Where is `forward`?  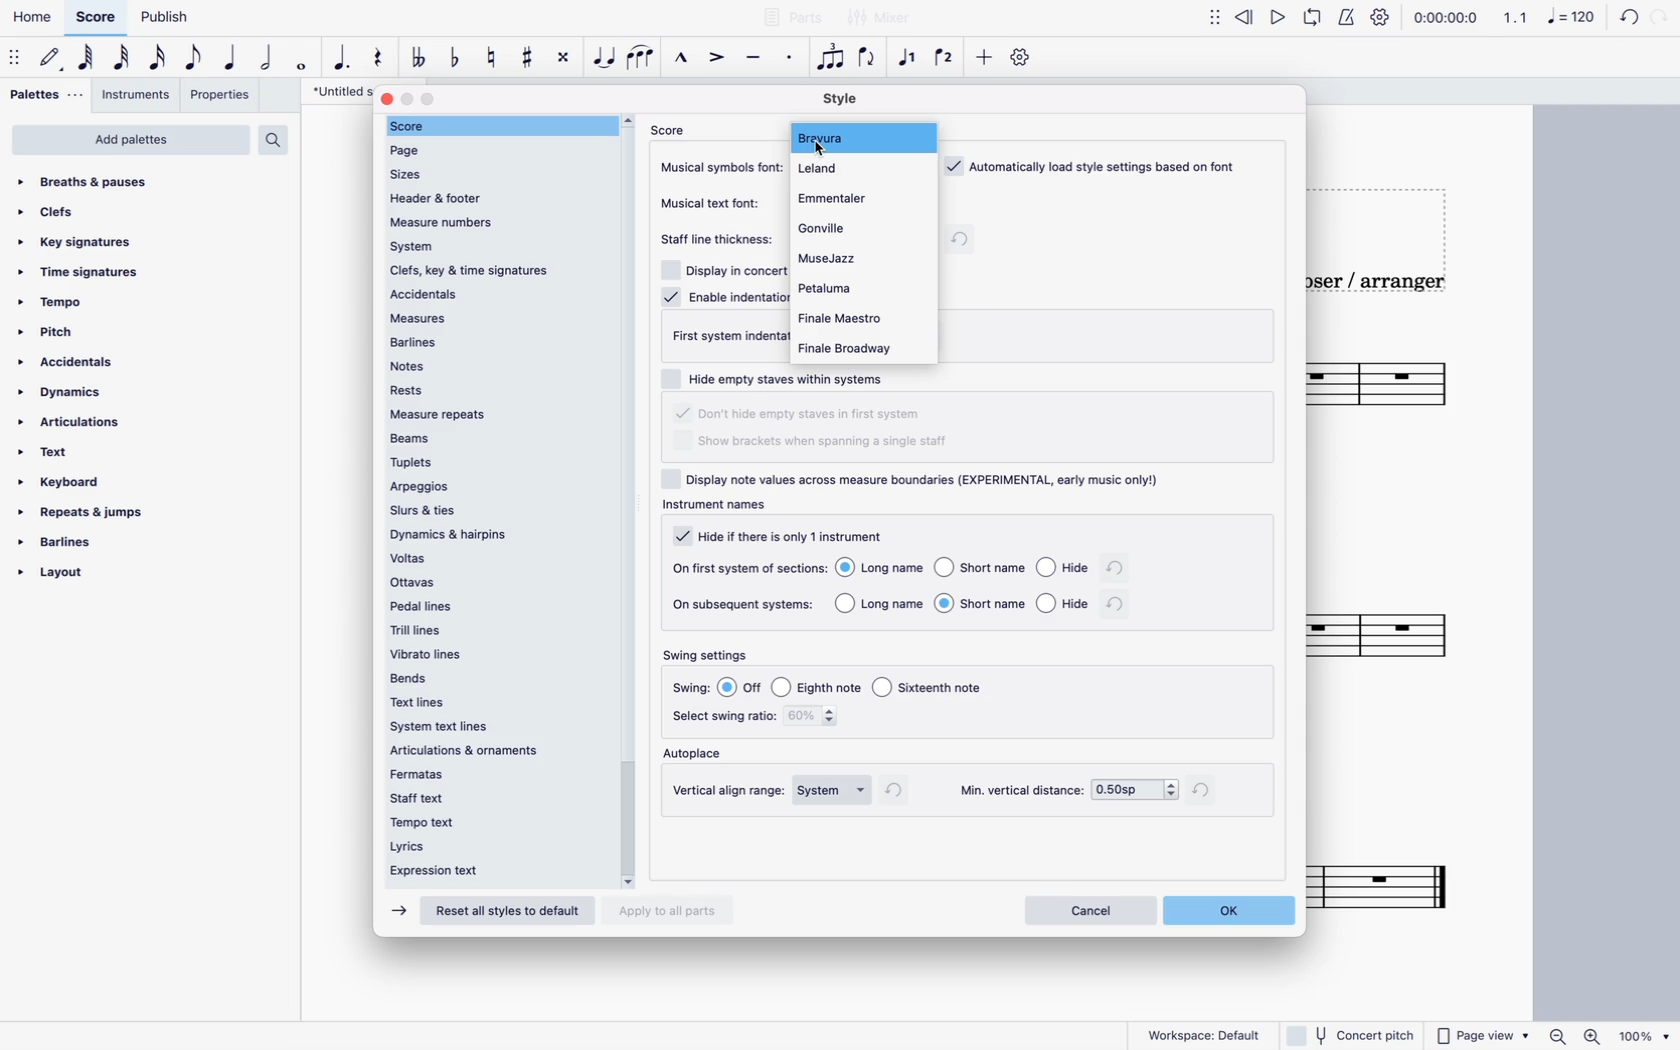 forward is located at coordinates (398, 912).